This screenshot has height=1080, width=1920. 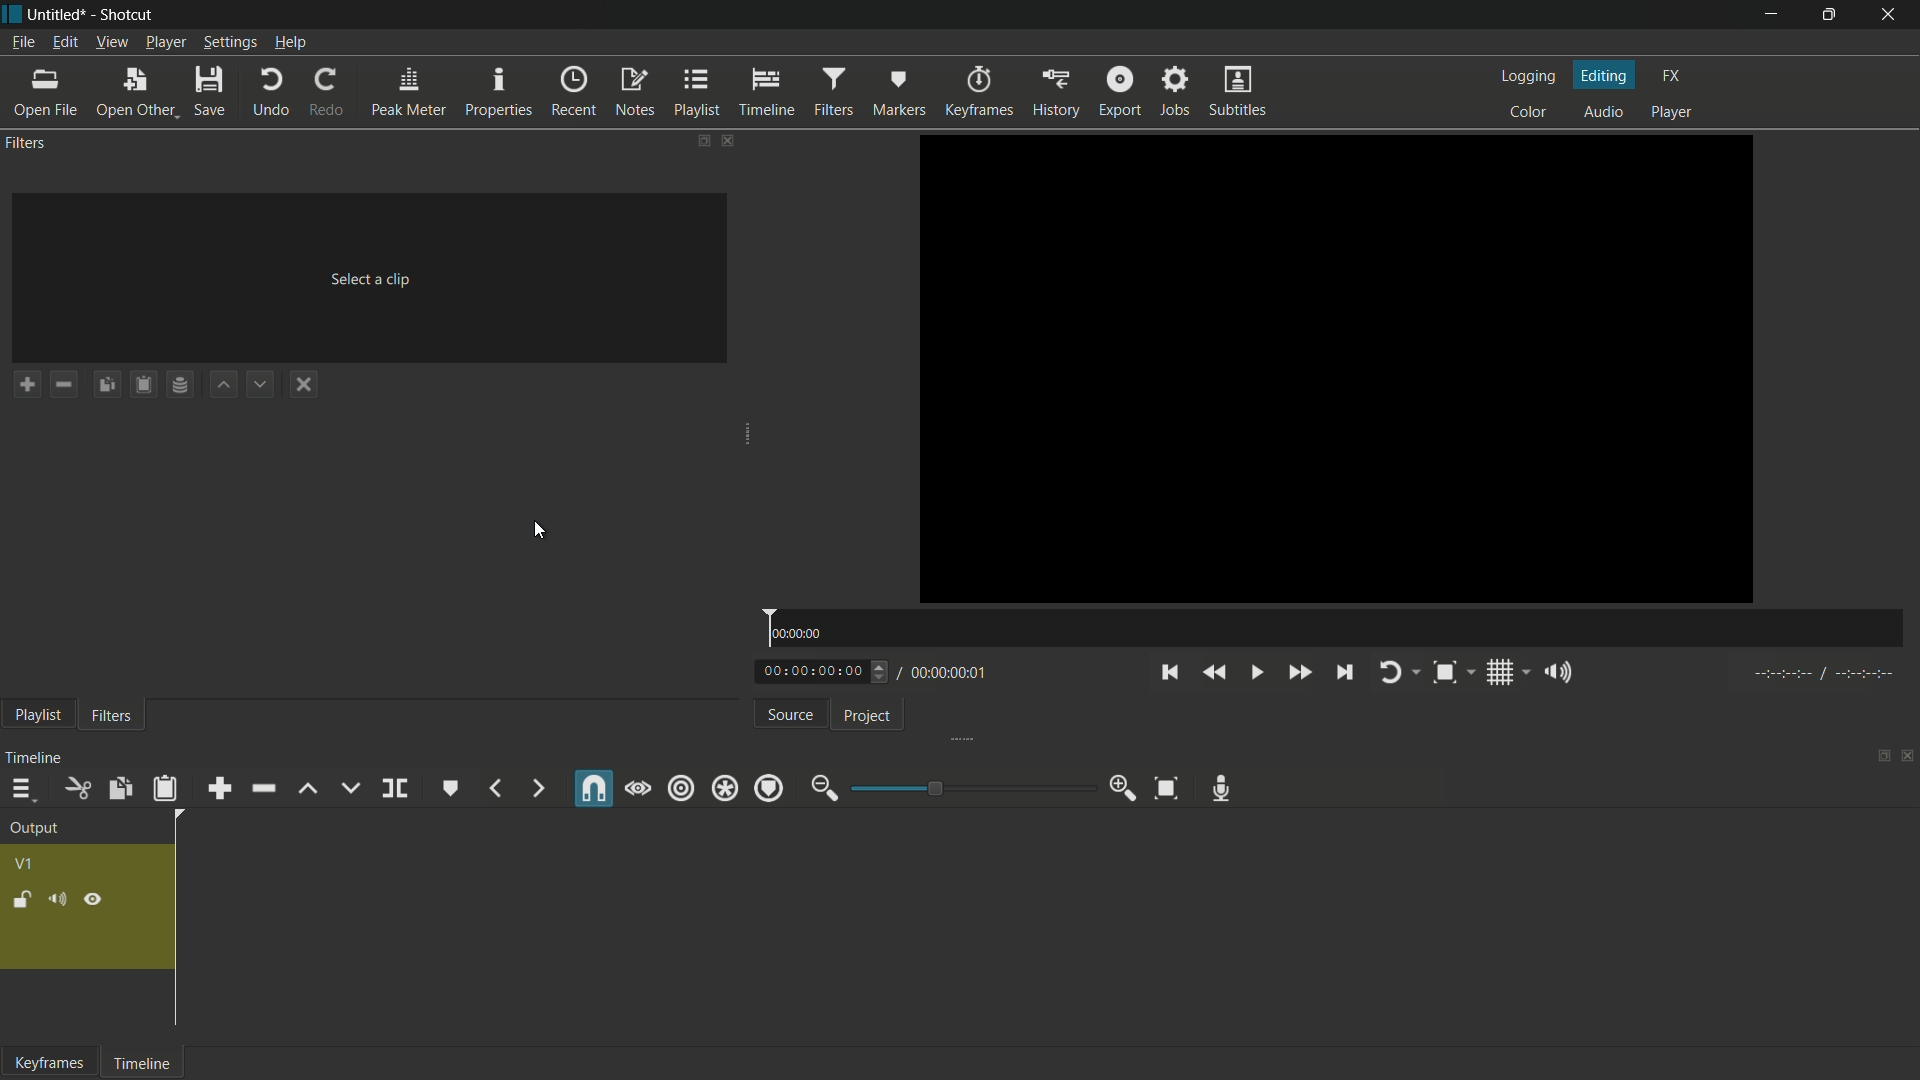 What do you see at coordinates (26, 866) in the screenshot?
I see `V1` at bounding box center [26, 866].